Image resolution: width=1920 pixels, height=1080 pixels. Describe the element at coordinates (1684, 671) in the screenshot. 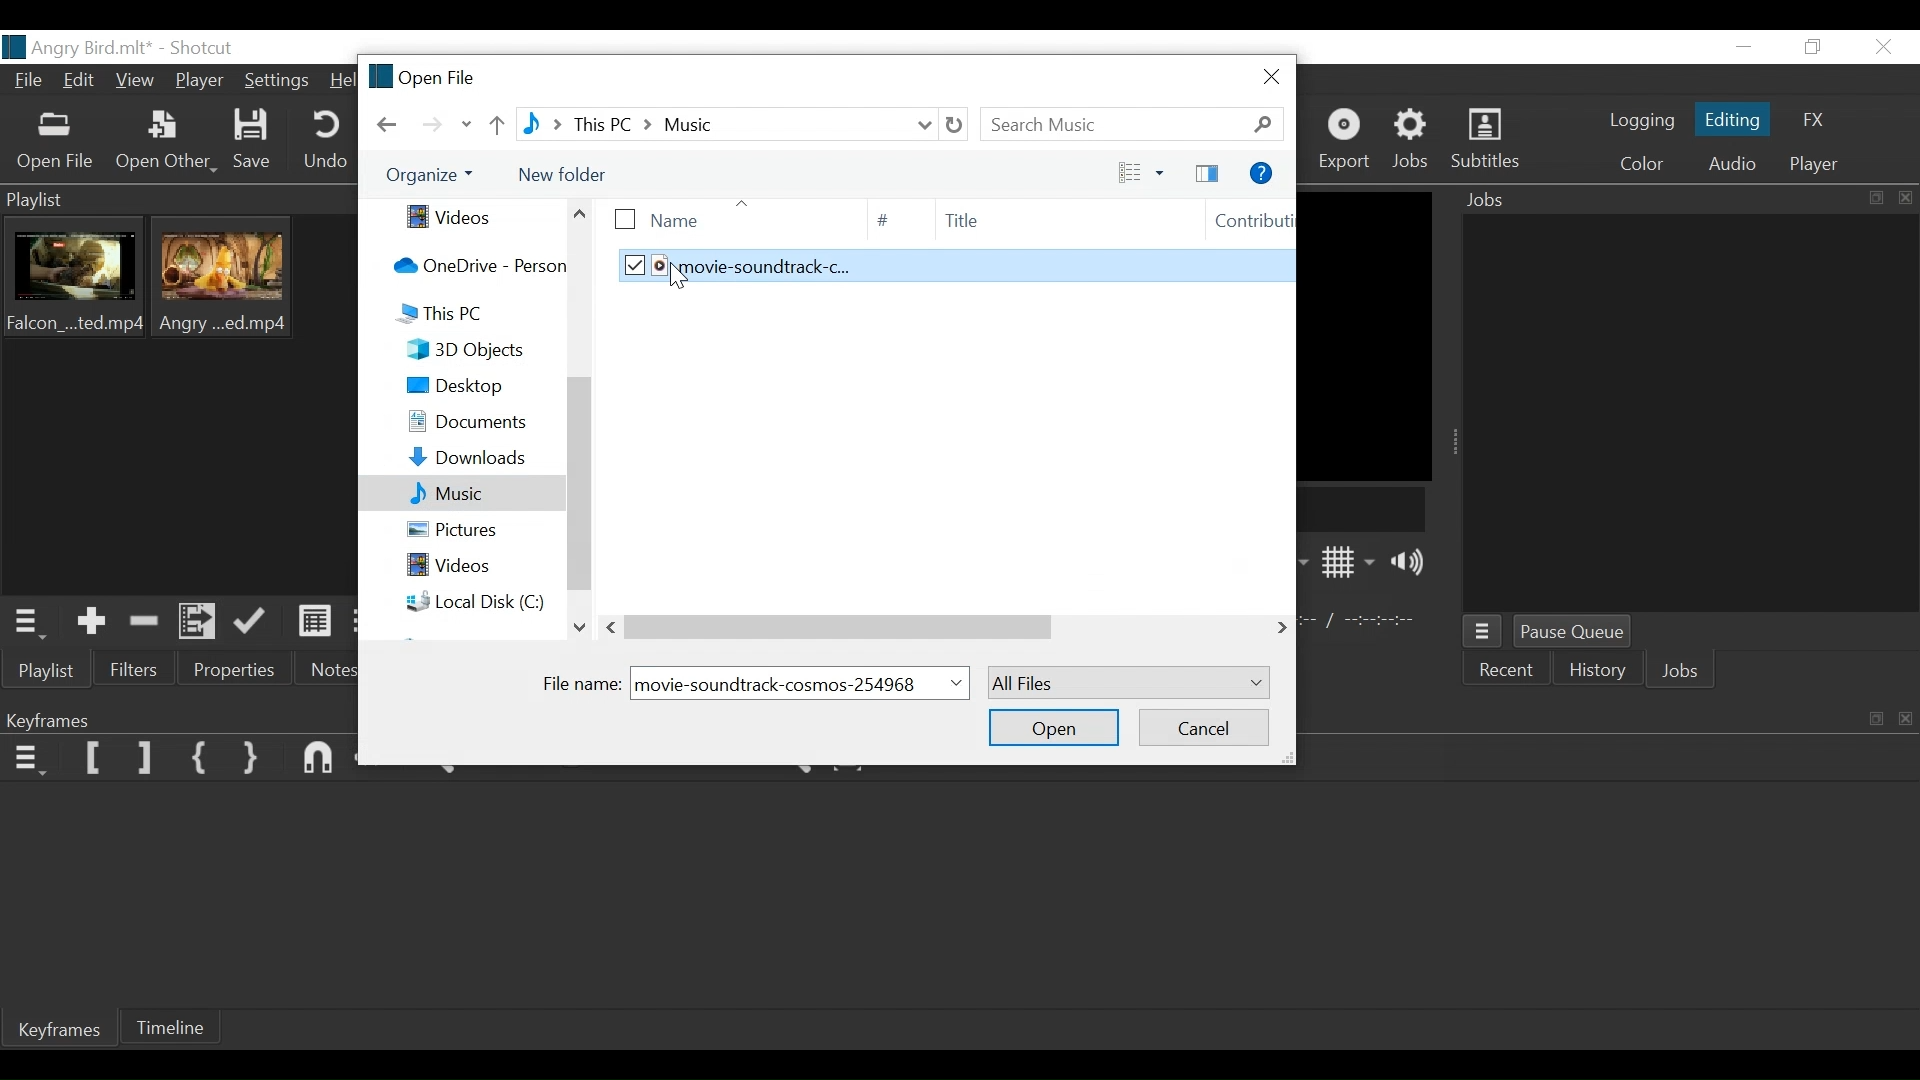

I see `Jobs` at that location.